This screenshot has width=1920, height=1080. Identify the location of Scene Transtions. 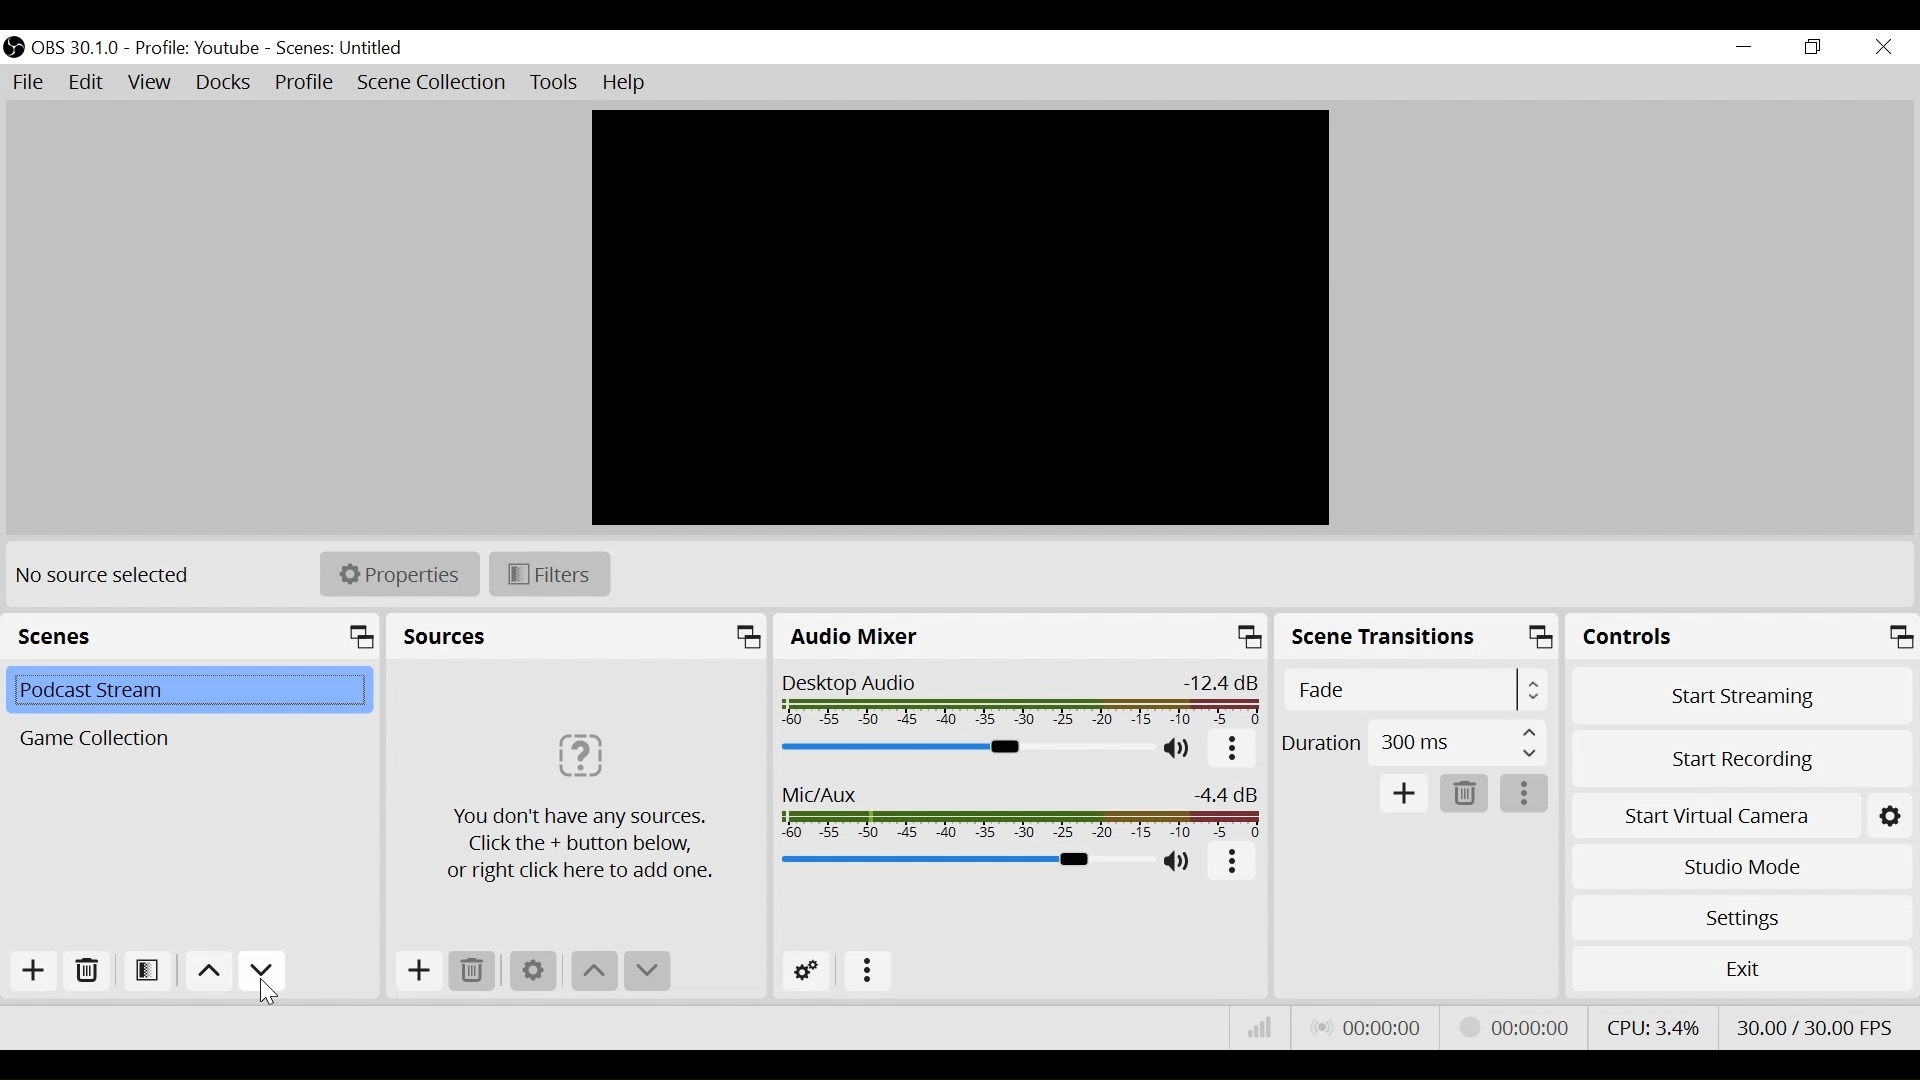
(1418, 637).